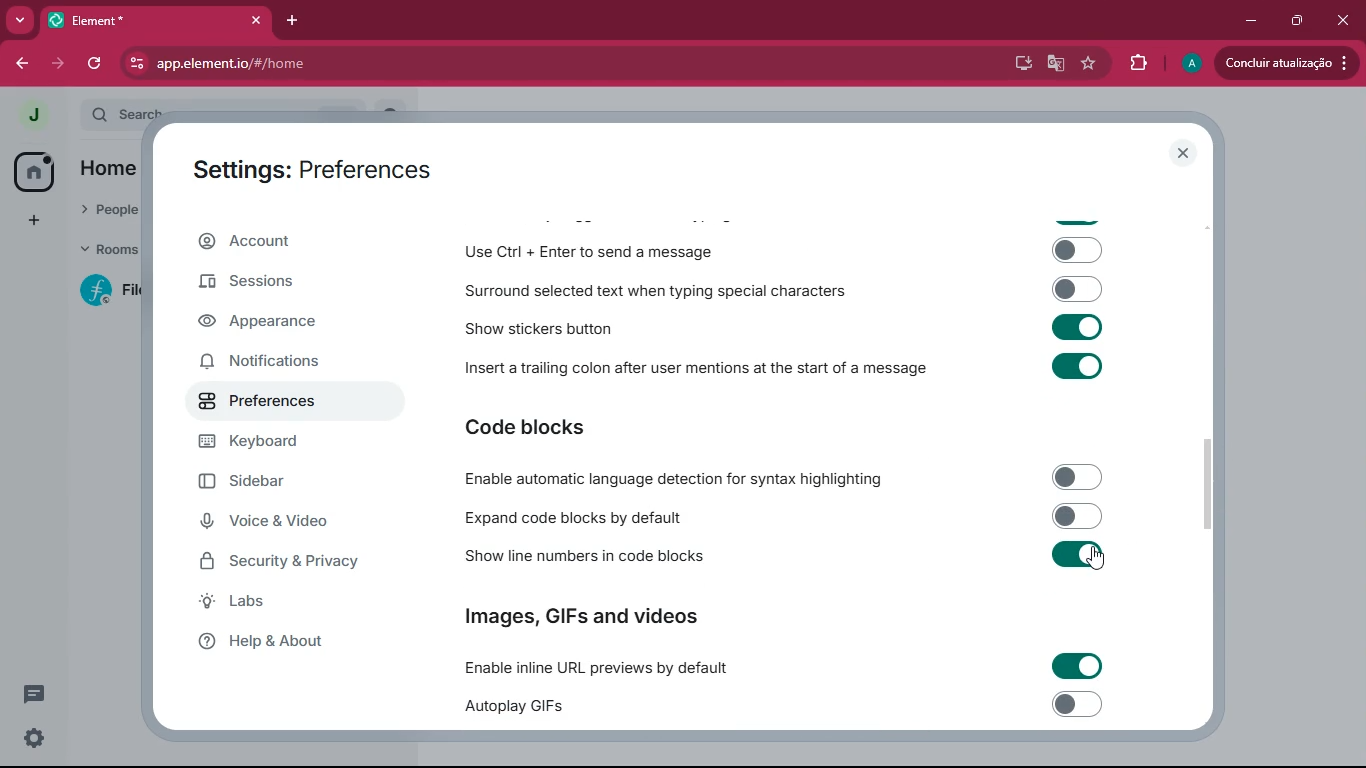 The width and height of the screenshot is (1366, 768). Describe the element at coordinates (103, 168) in the screenshot. I see `home` at that location.